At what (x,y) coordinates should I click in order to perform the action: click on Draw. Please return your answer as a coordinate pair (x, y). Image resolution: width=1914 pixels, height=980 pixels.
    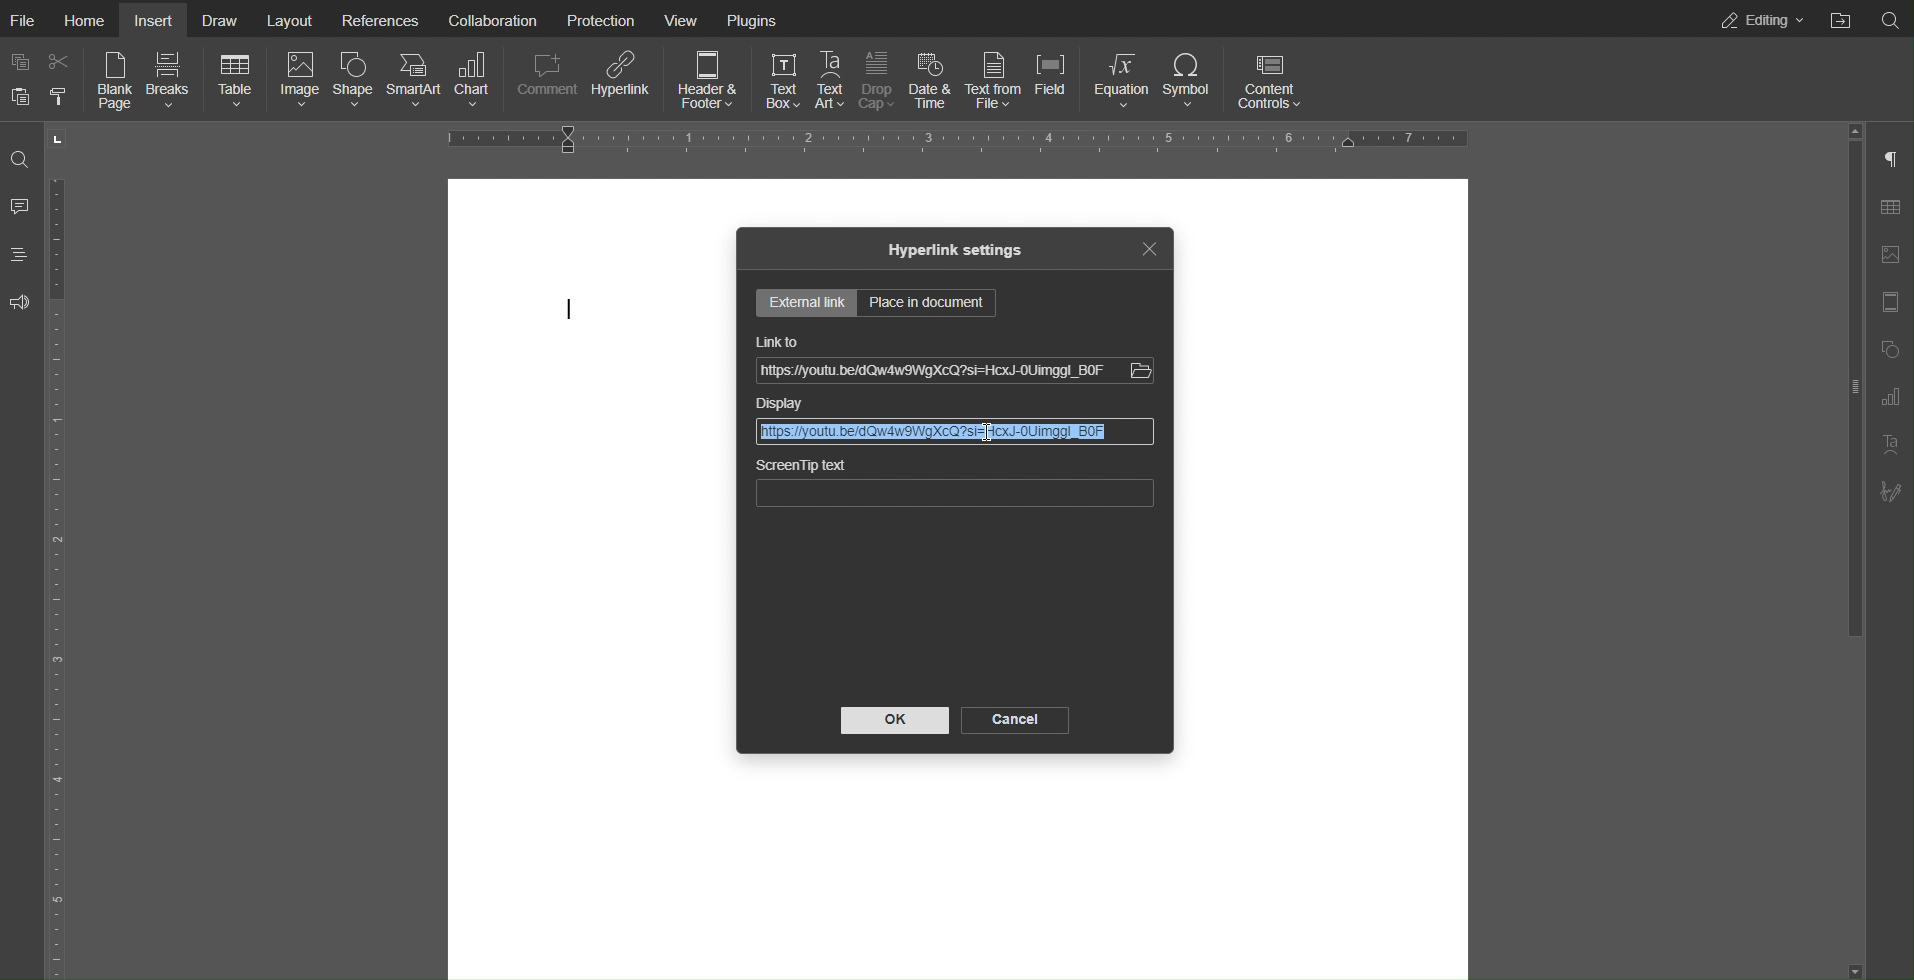
    Looking at the image, I should click on (225, 20).